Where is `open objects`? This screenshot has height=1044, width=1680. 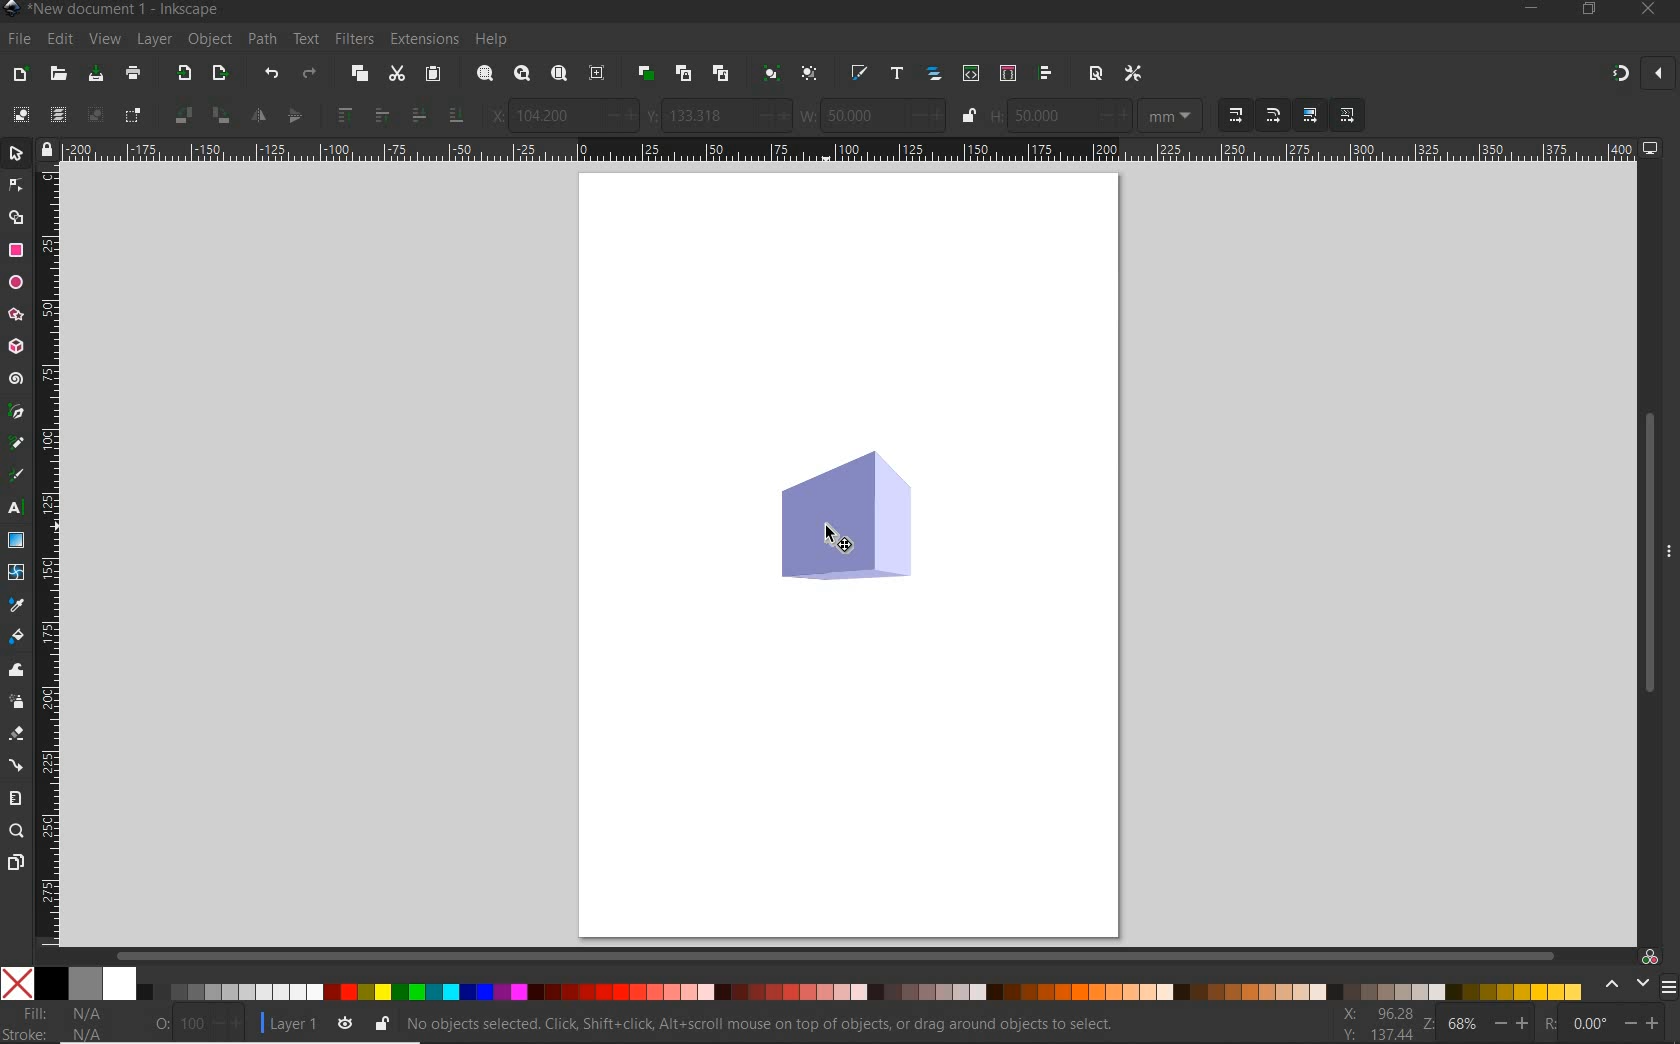
open objects is located at coordinates (935, 72).